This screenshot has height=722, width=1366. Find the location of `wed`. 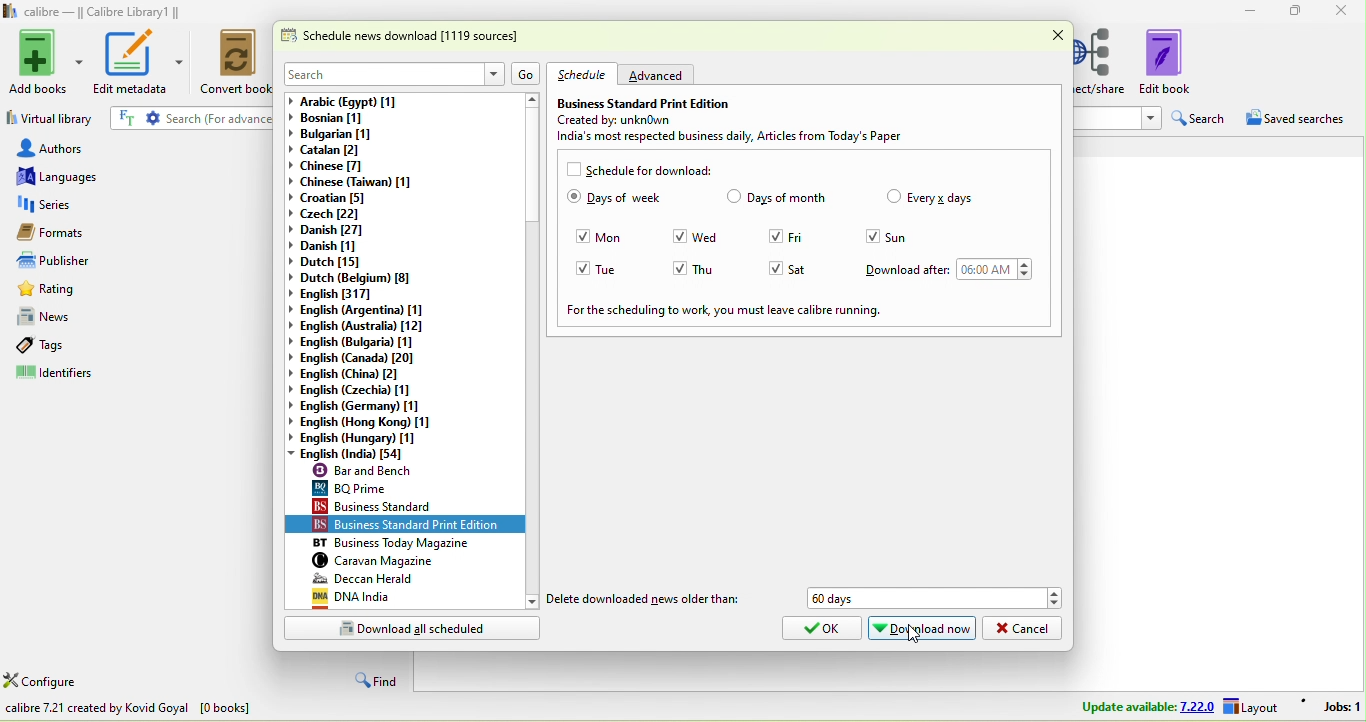

wed is located at coordinates (713, 237).